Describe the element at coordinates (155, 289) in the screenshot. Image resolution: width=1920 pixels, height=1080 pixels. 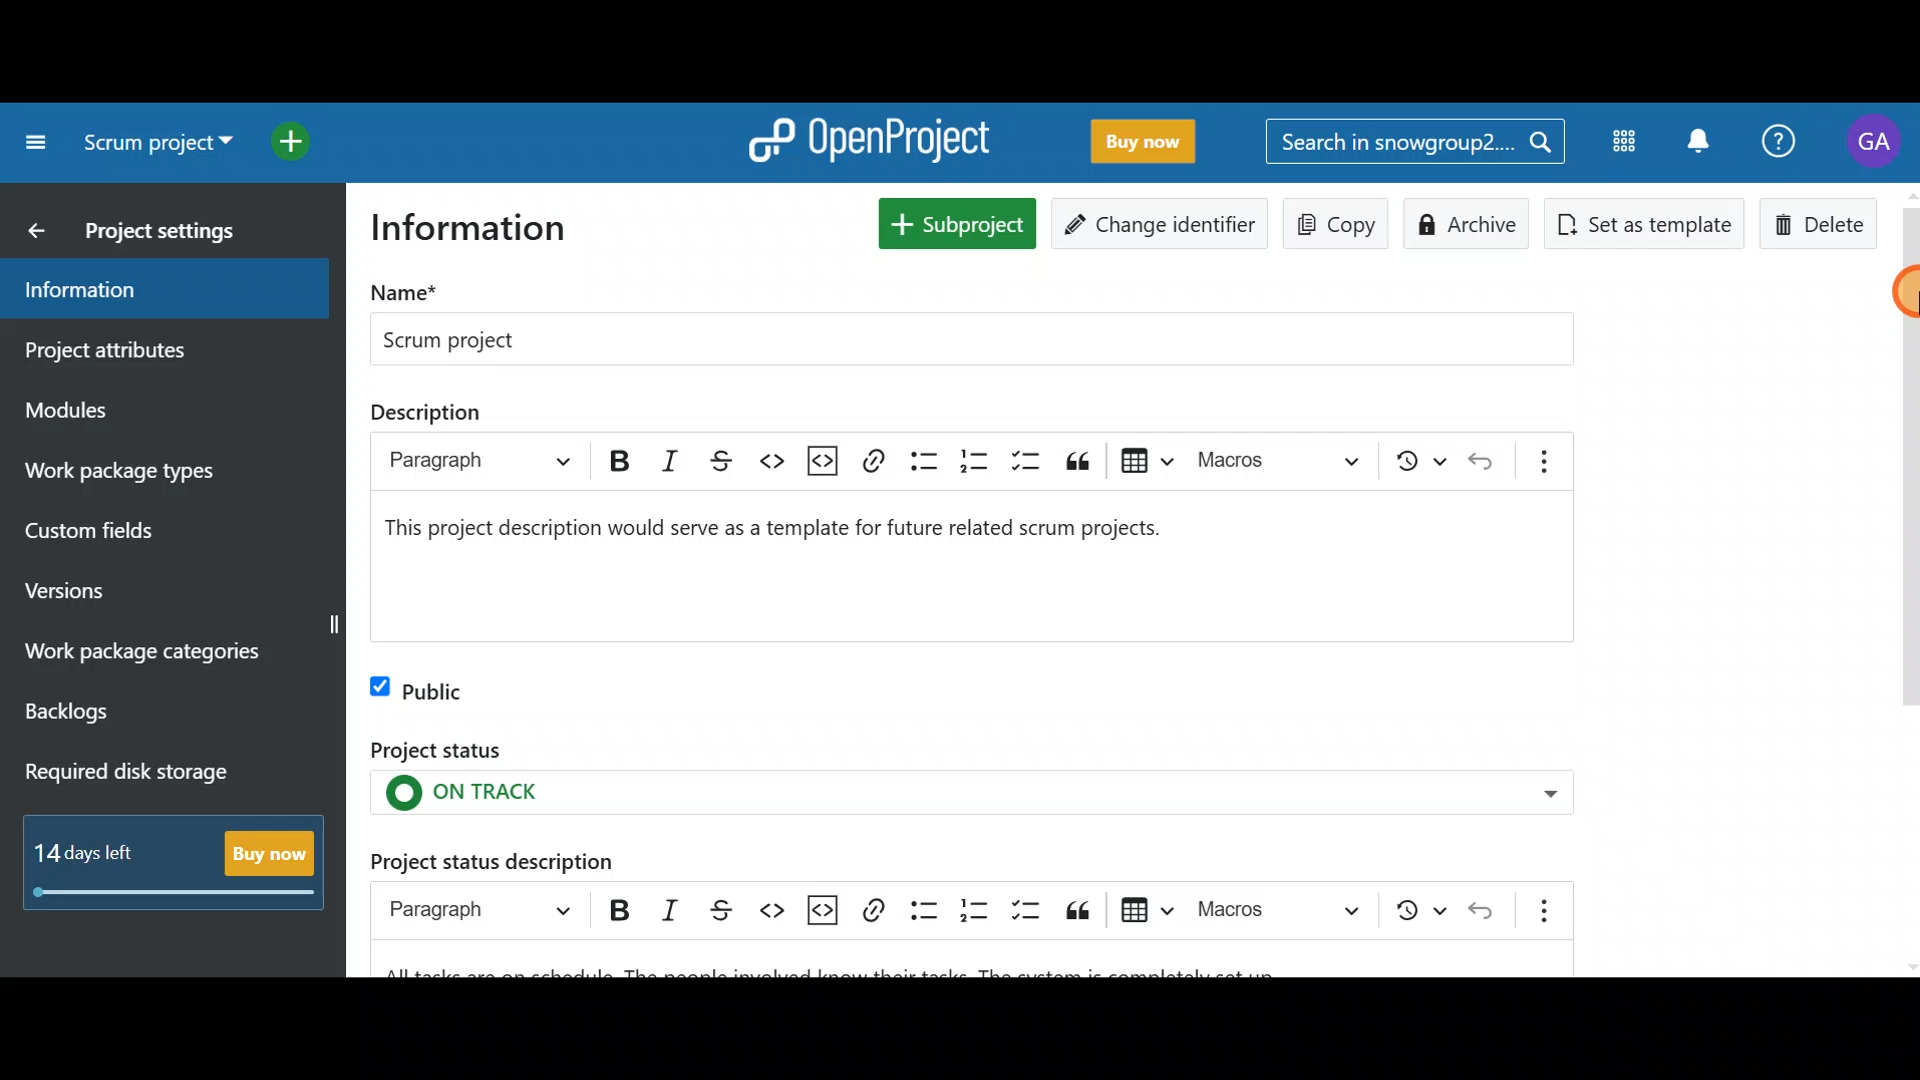
I see `Information` at that location.